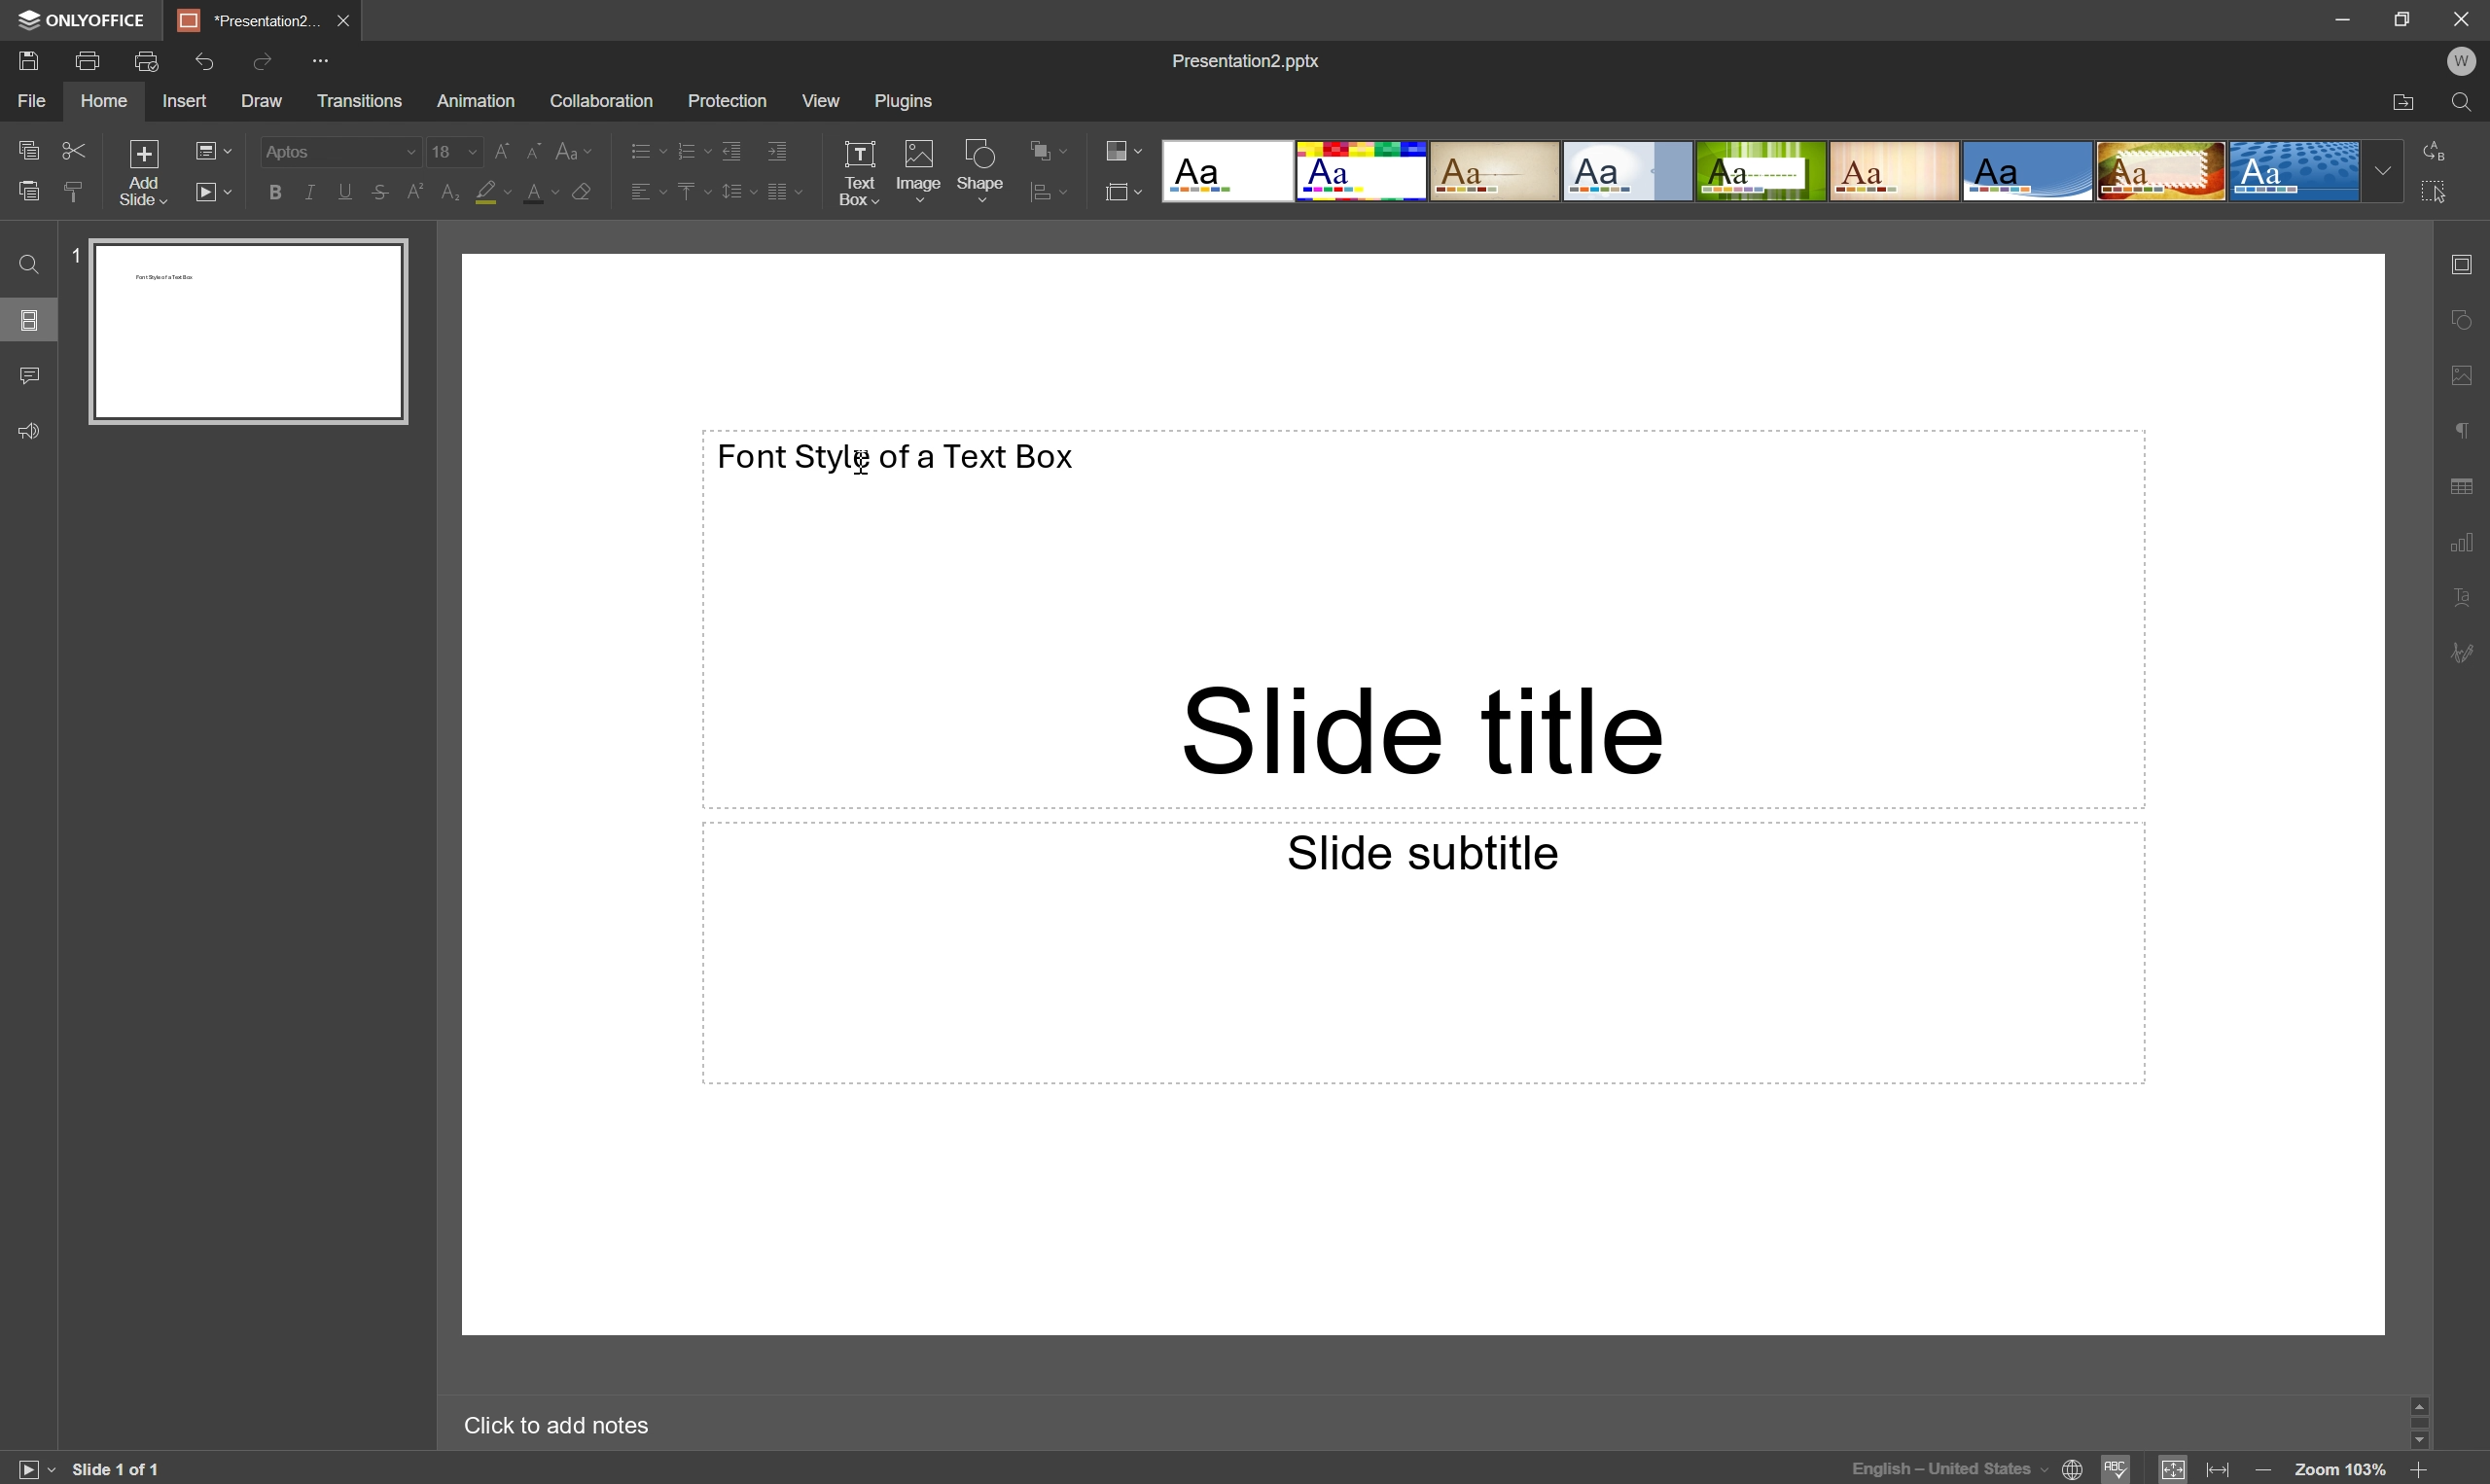 The width and height of the screenshot is (2490, 1484). I want to click on Increase indent, so click(781, 148).